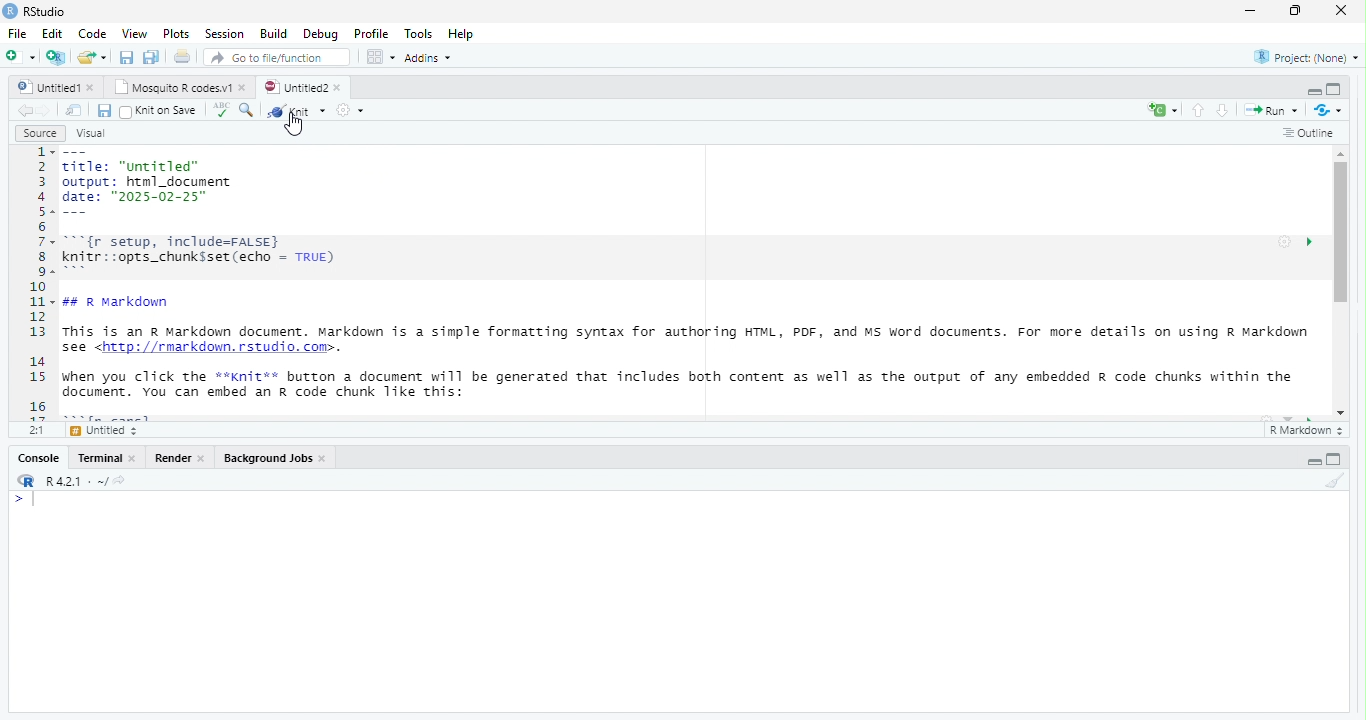 The image size is (1366, 720). I want to click on close, so click(93, 88).